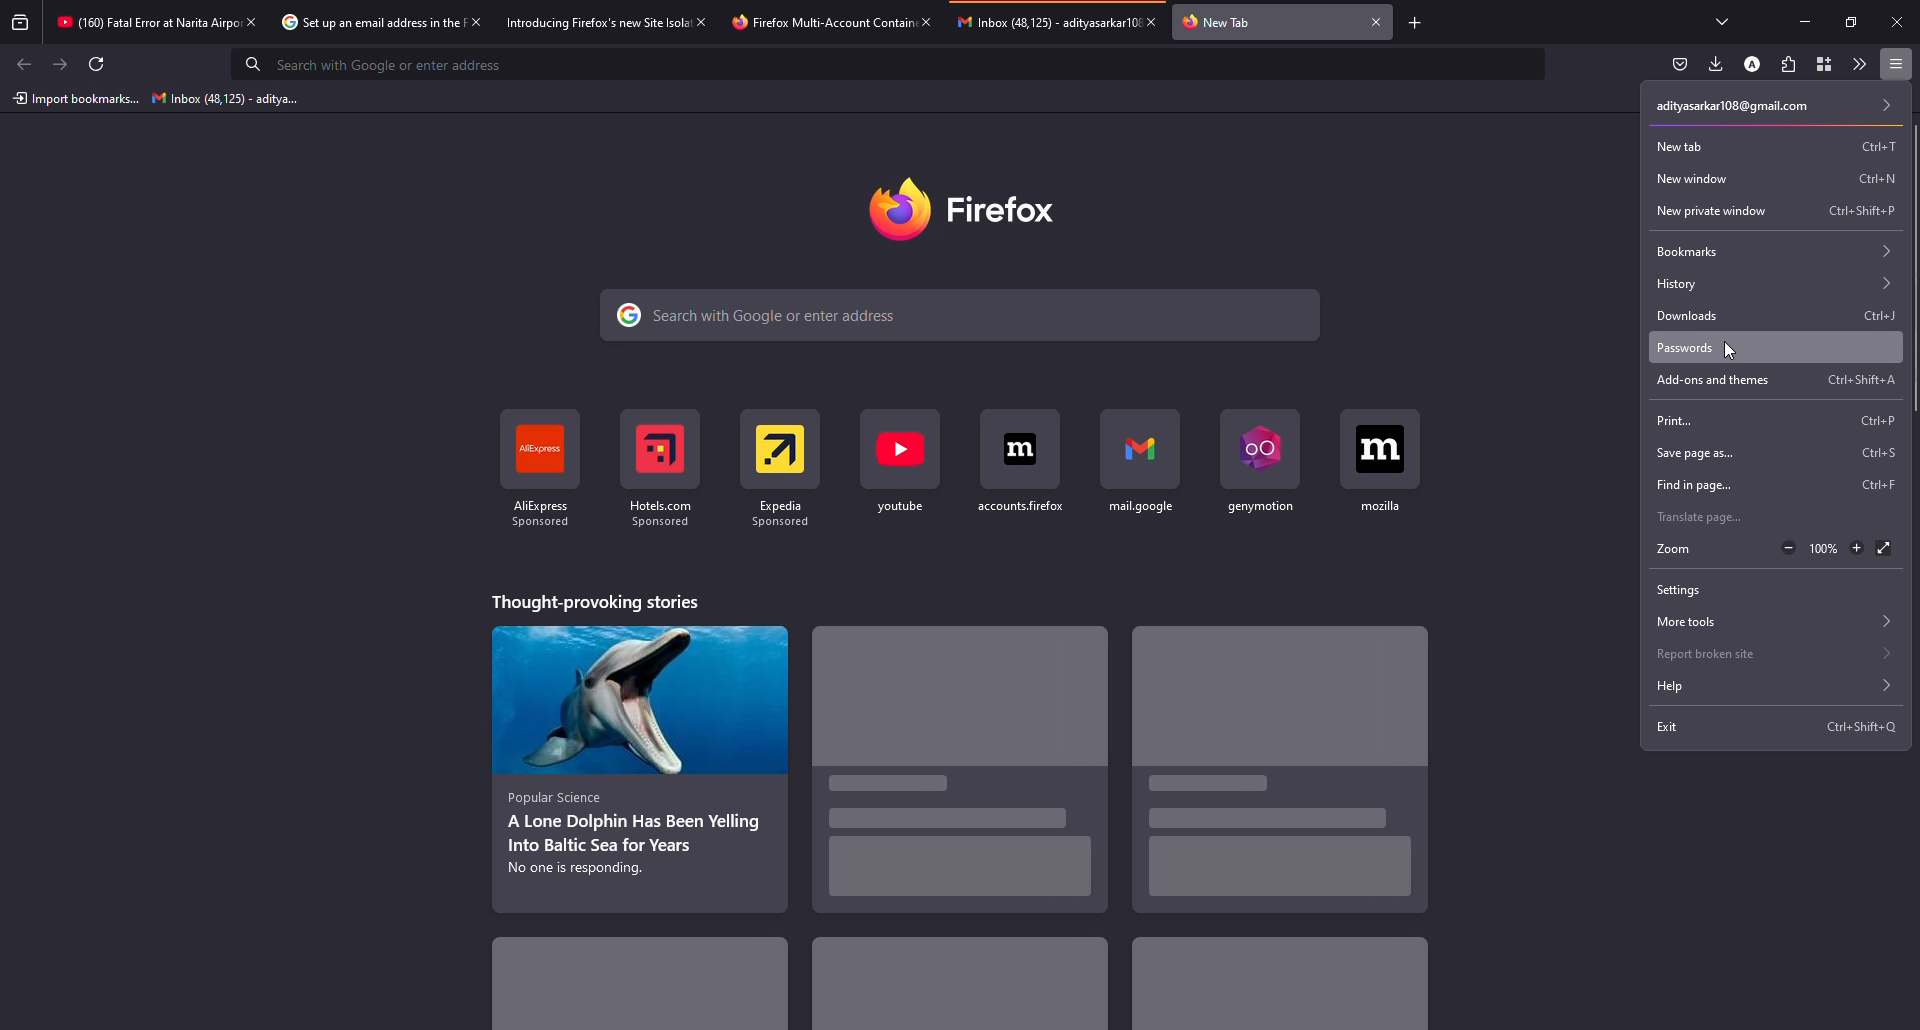  I want to click on tab, so click(144, 24).